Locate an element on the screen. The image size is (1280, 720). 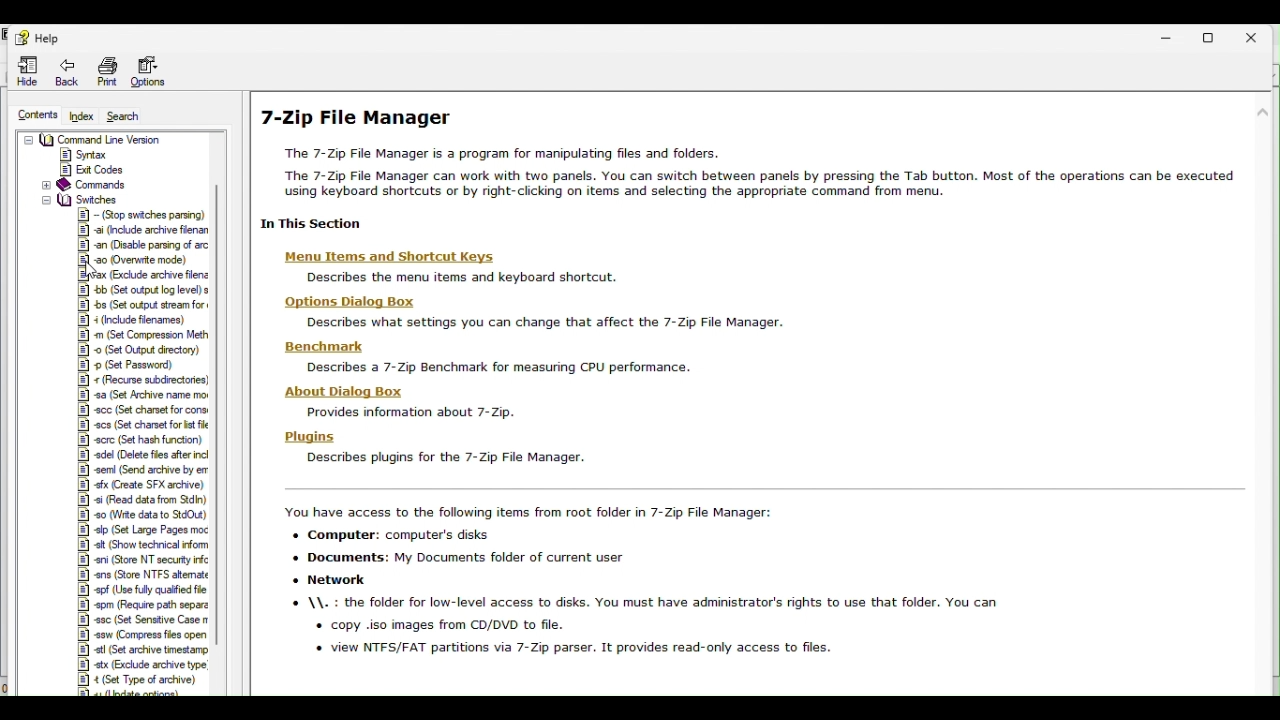
Close is located at coordinates (1254, 37).